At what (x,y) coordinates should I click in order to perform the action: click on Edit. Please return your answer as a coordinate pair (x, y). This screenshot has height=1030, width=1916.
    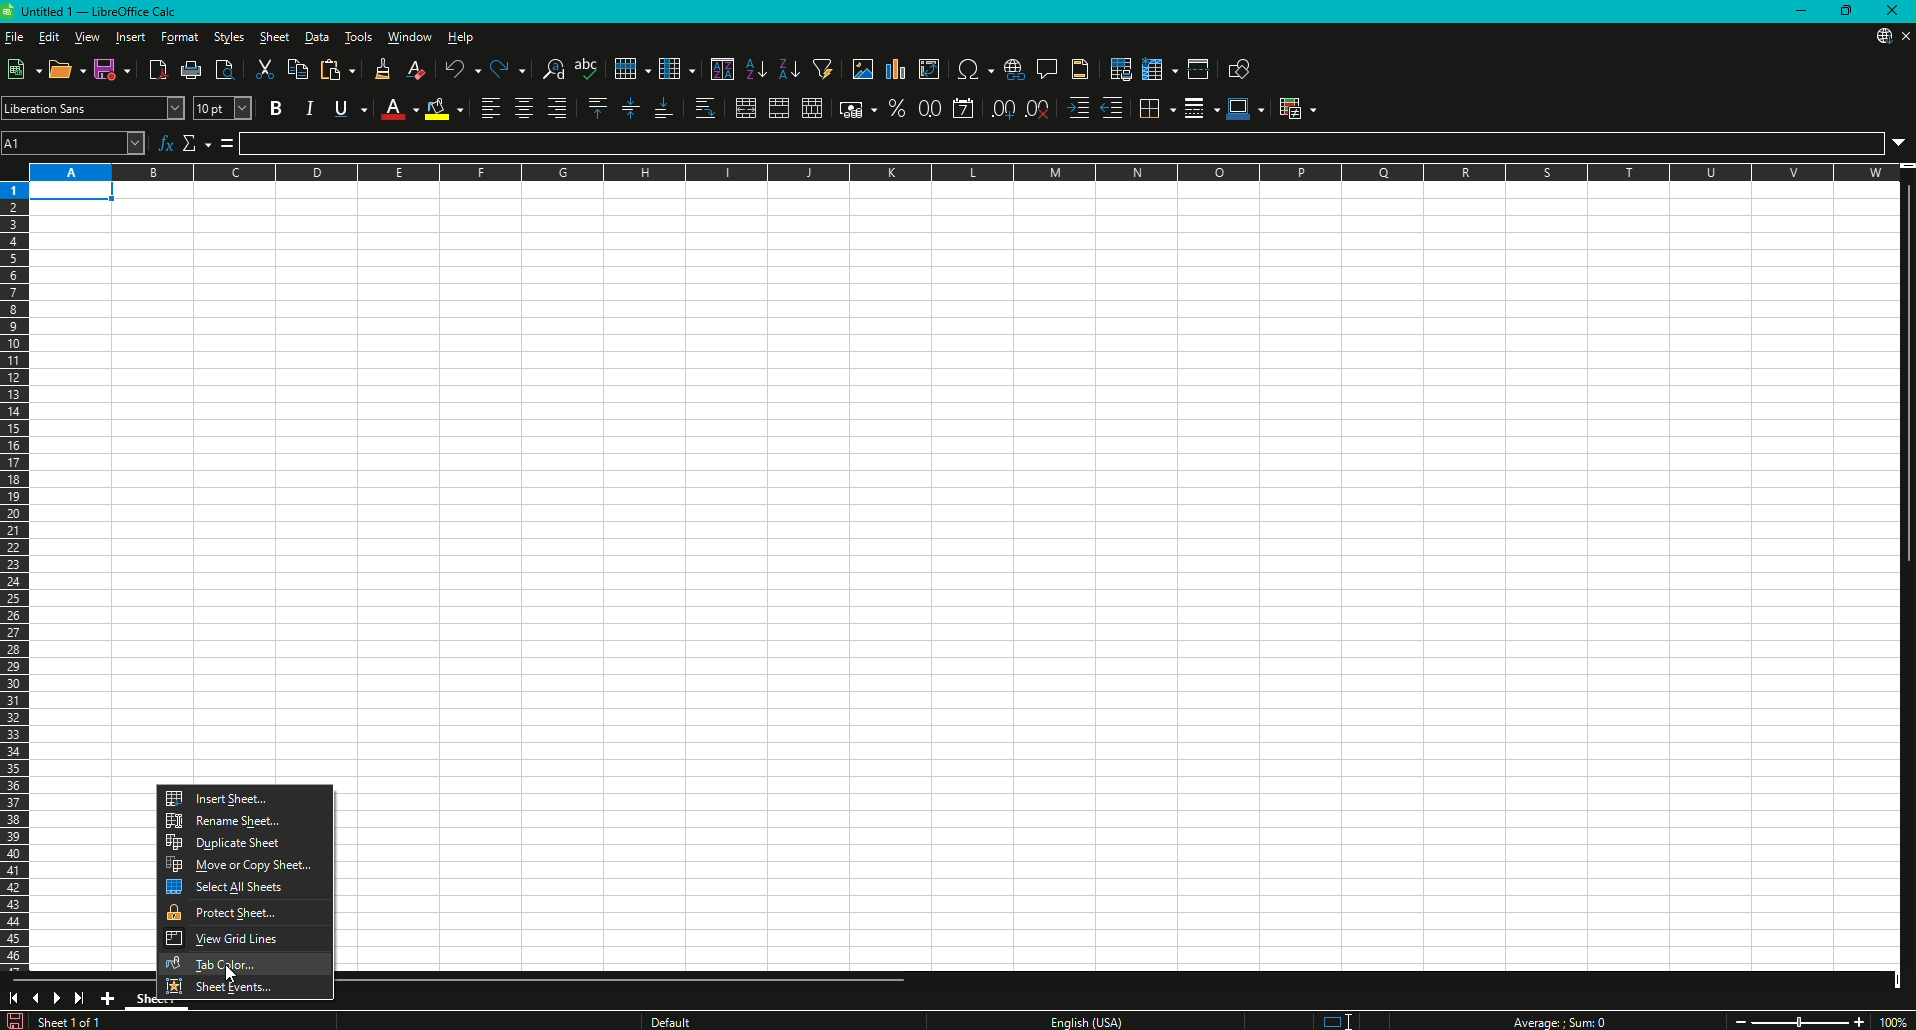
    Looking at the image, I should click on (48, 36).